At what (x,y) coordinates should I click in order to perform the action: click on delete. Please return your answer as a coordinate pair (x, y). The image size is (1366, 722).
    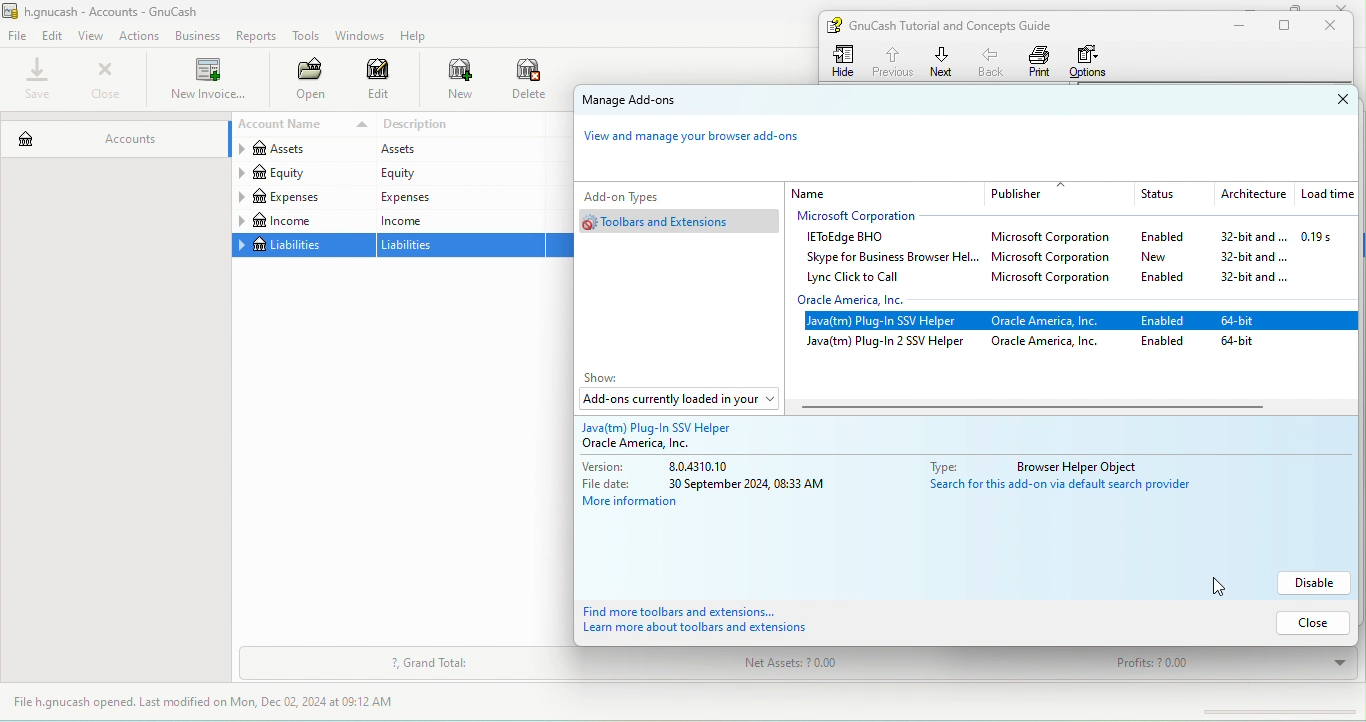
    Looking at the image, I should click on (1316, 582).